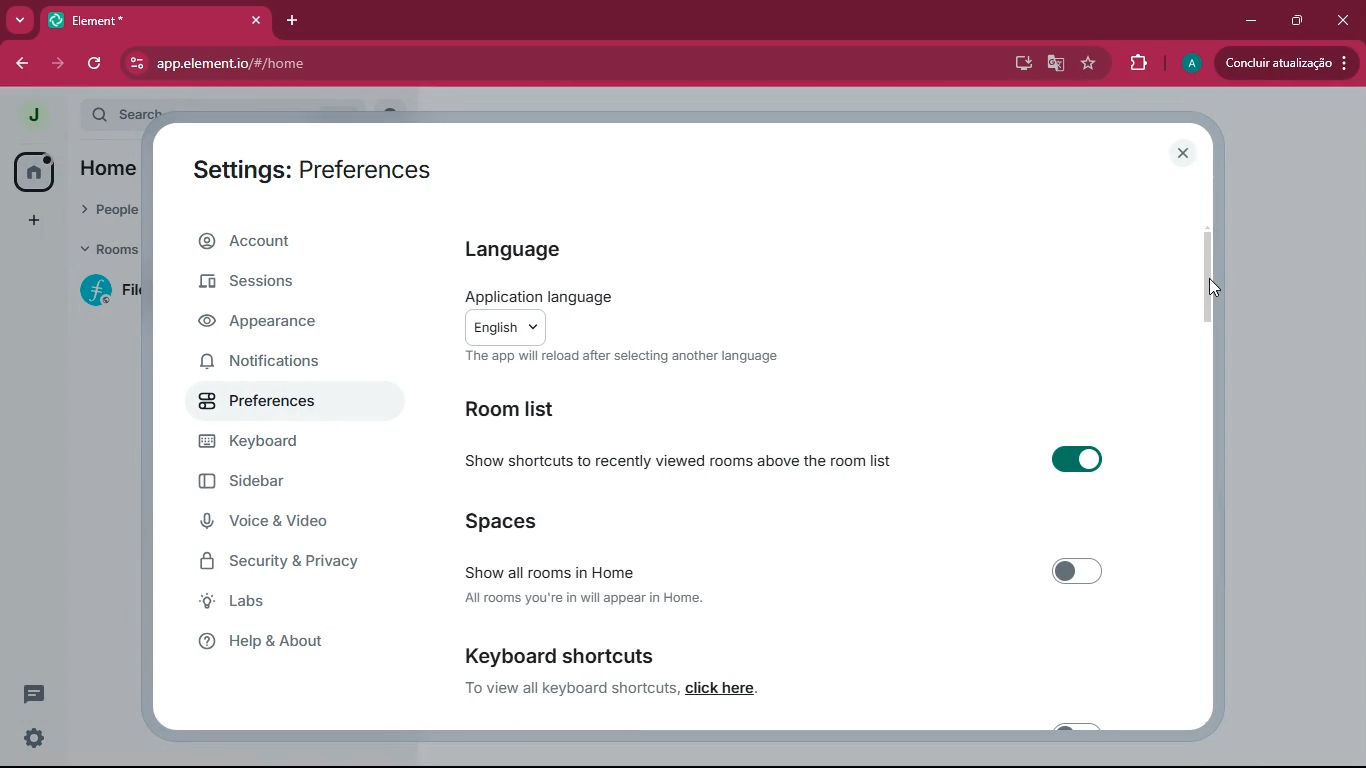 This screenshot has height=768, width=1366. I want to click on to view all keyboard shortcuts,, so click(572, 686).